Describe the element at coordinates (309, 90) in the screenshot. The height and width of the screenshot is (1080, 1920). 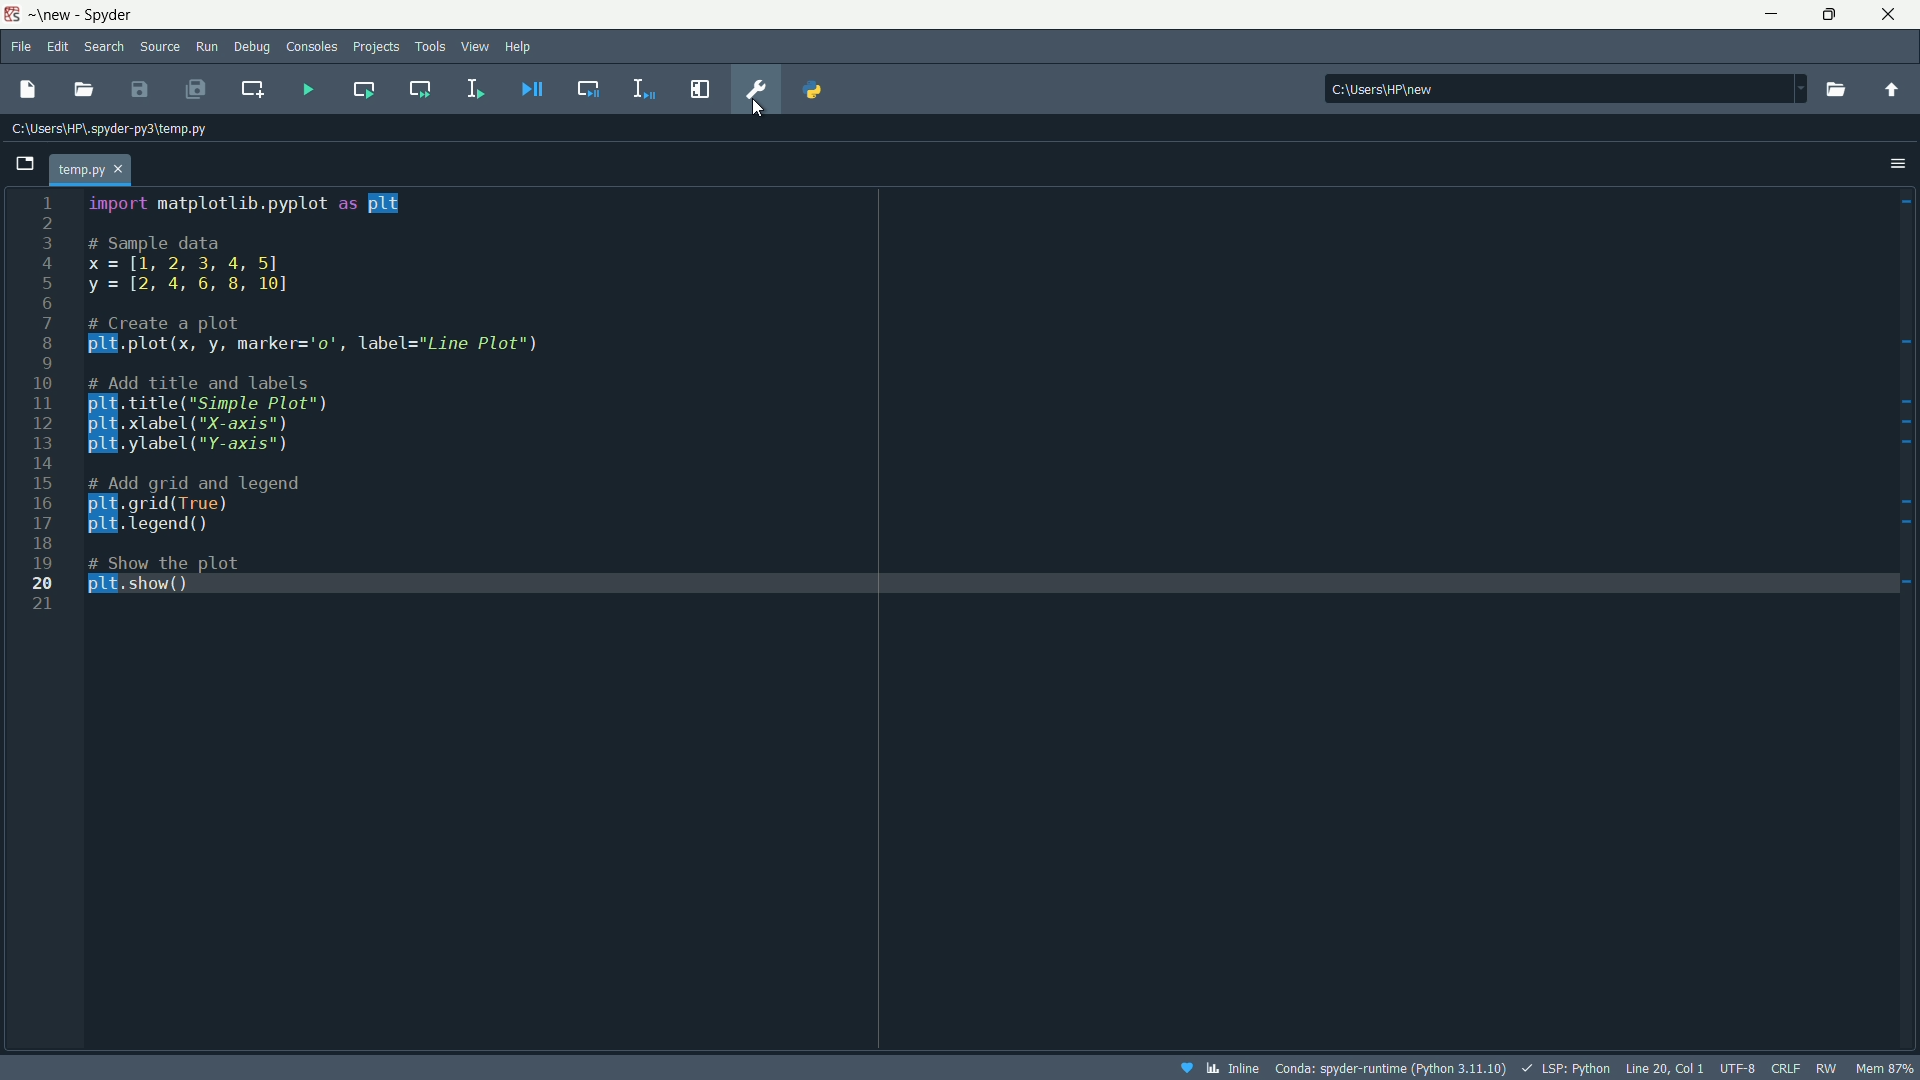
I see `run file` at that location.